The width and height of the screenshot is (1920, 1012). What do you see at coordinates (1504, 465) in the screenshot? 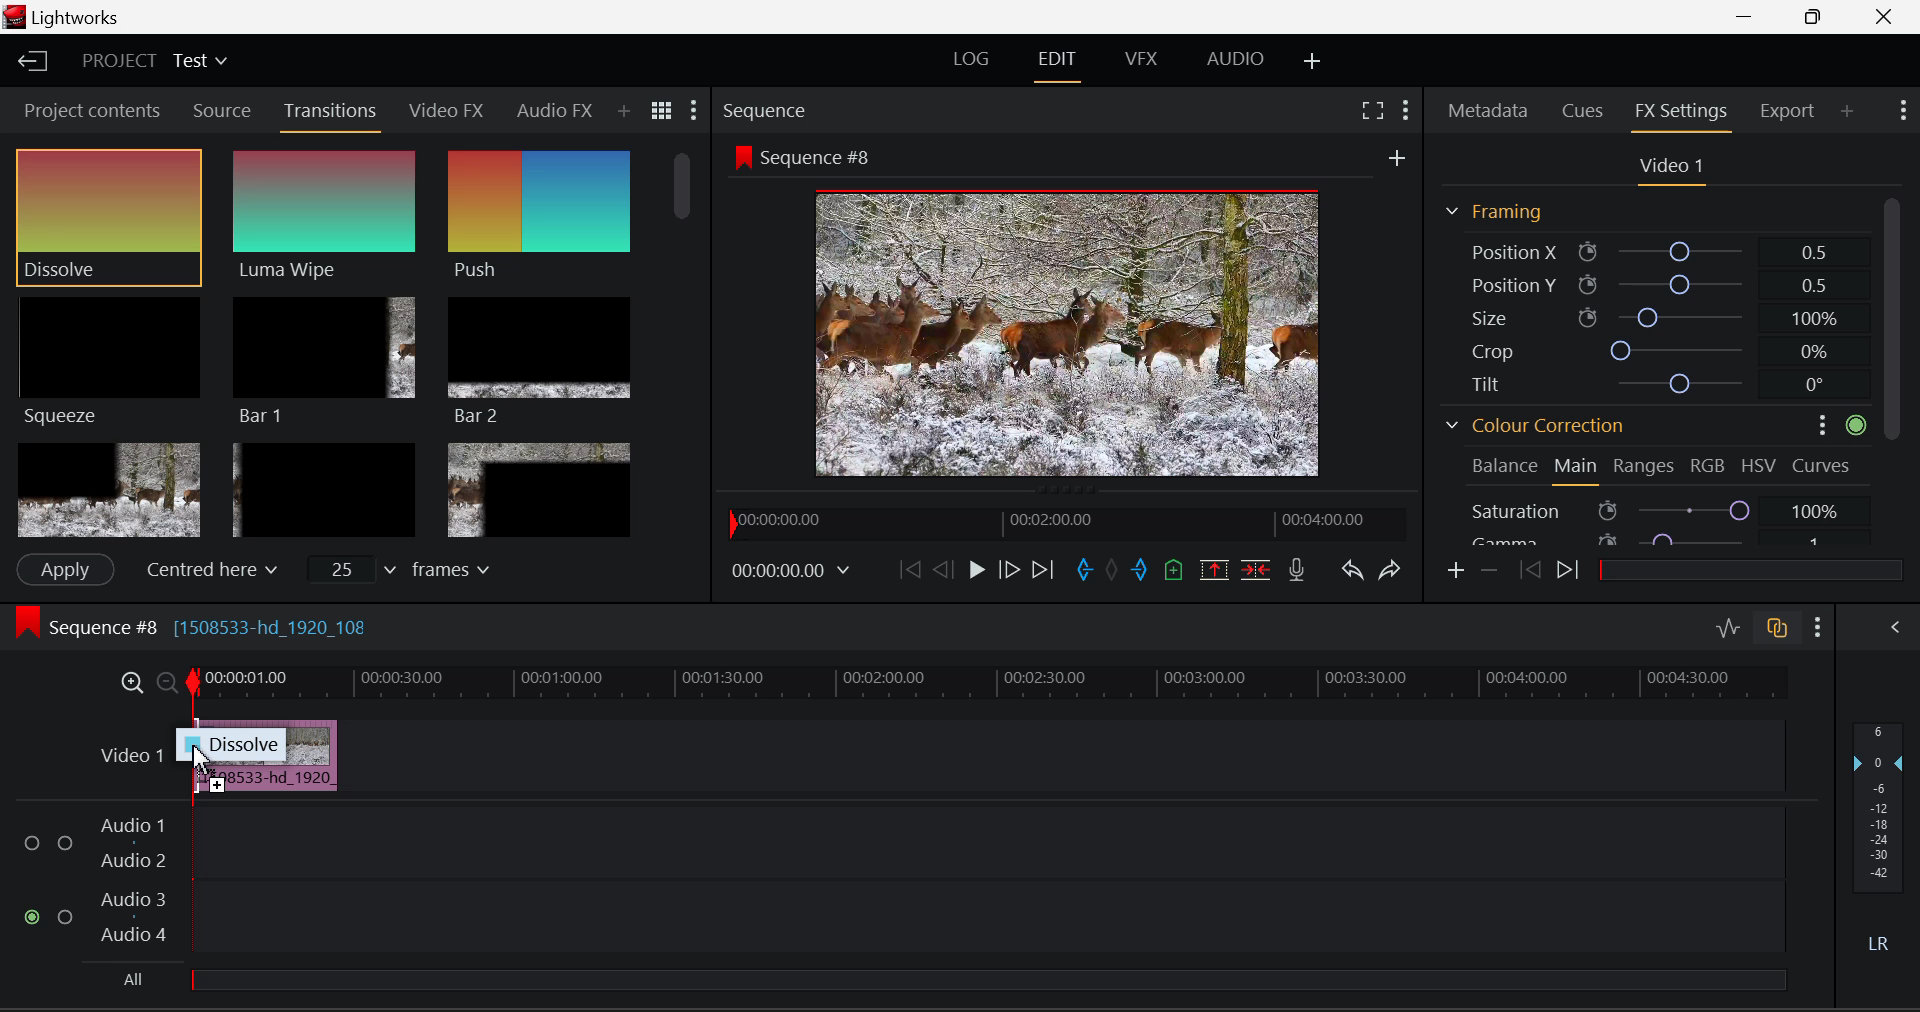
I see `Balance` at bounding box center [1504, 465].